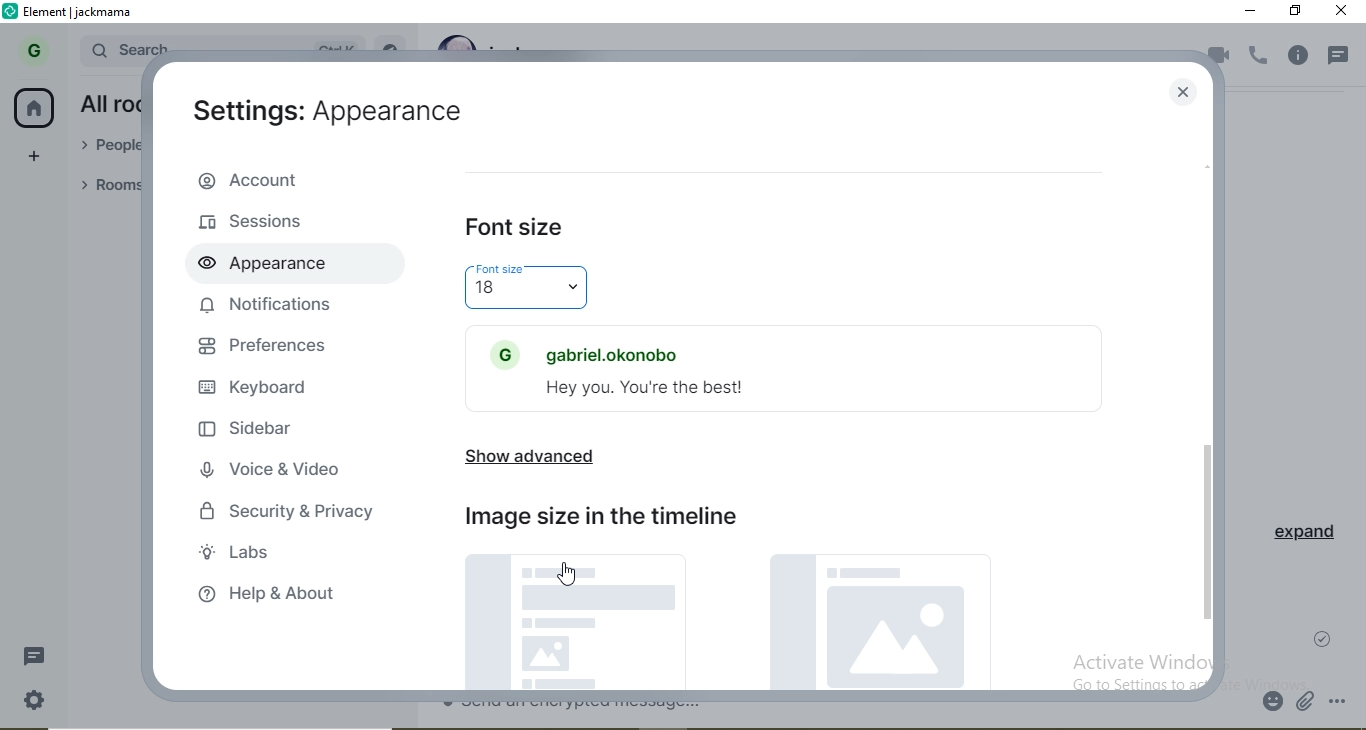 The image size is (1366, 730). Describe the element at coordinates (266, 461) in the screenshot. I see `voice & video` at that location.